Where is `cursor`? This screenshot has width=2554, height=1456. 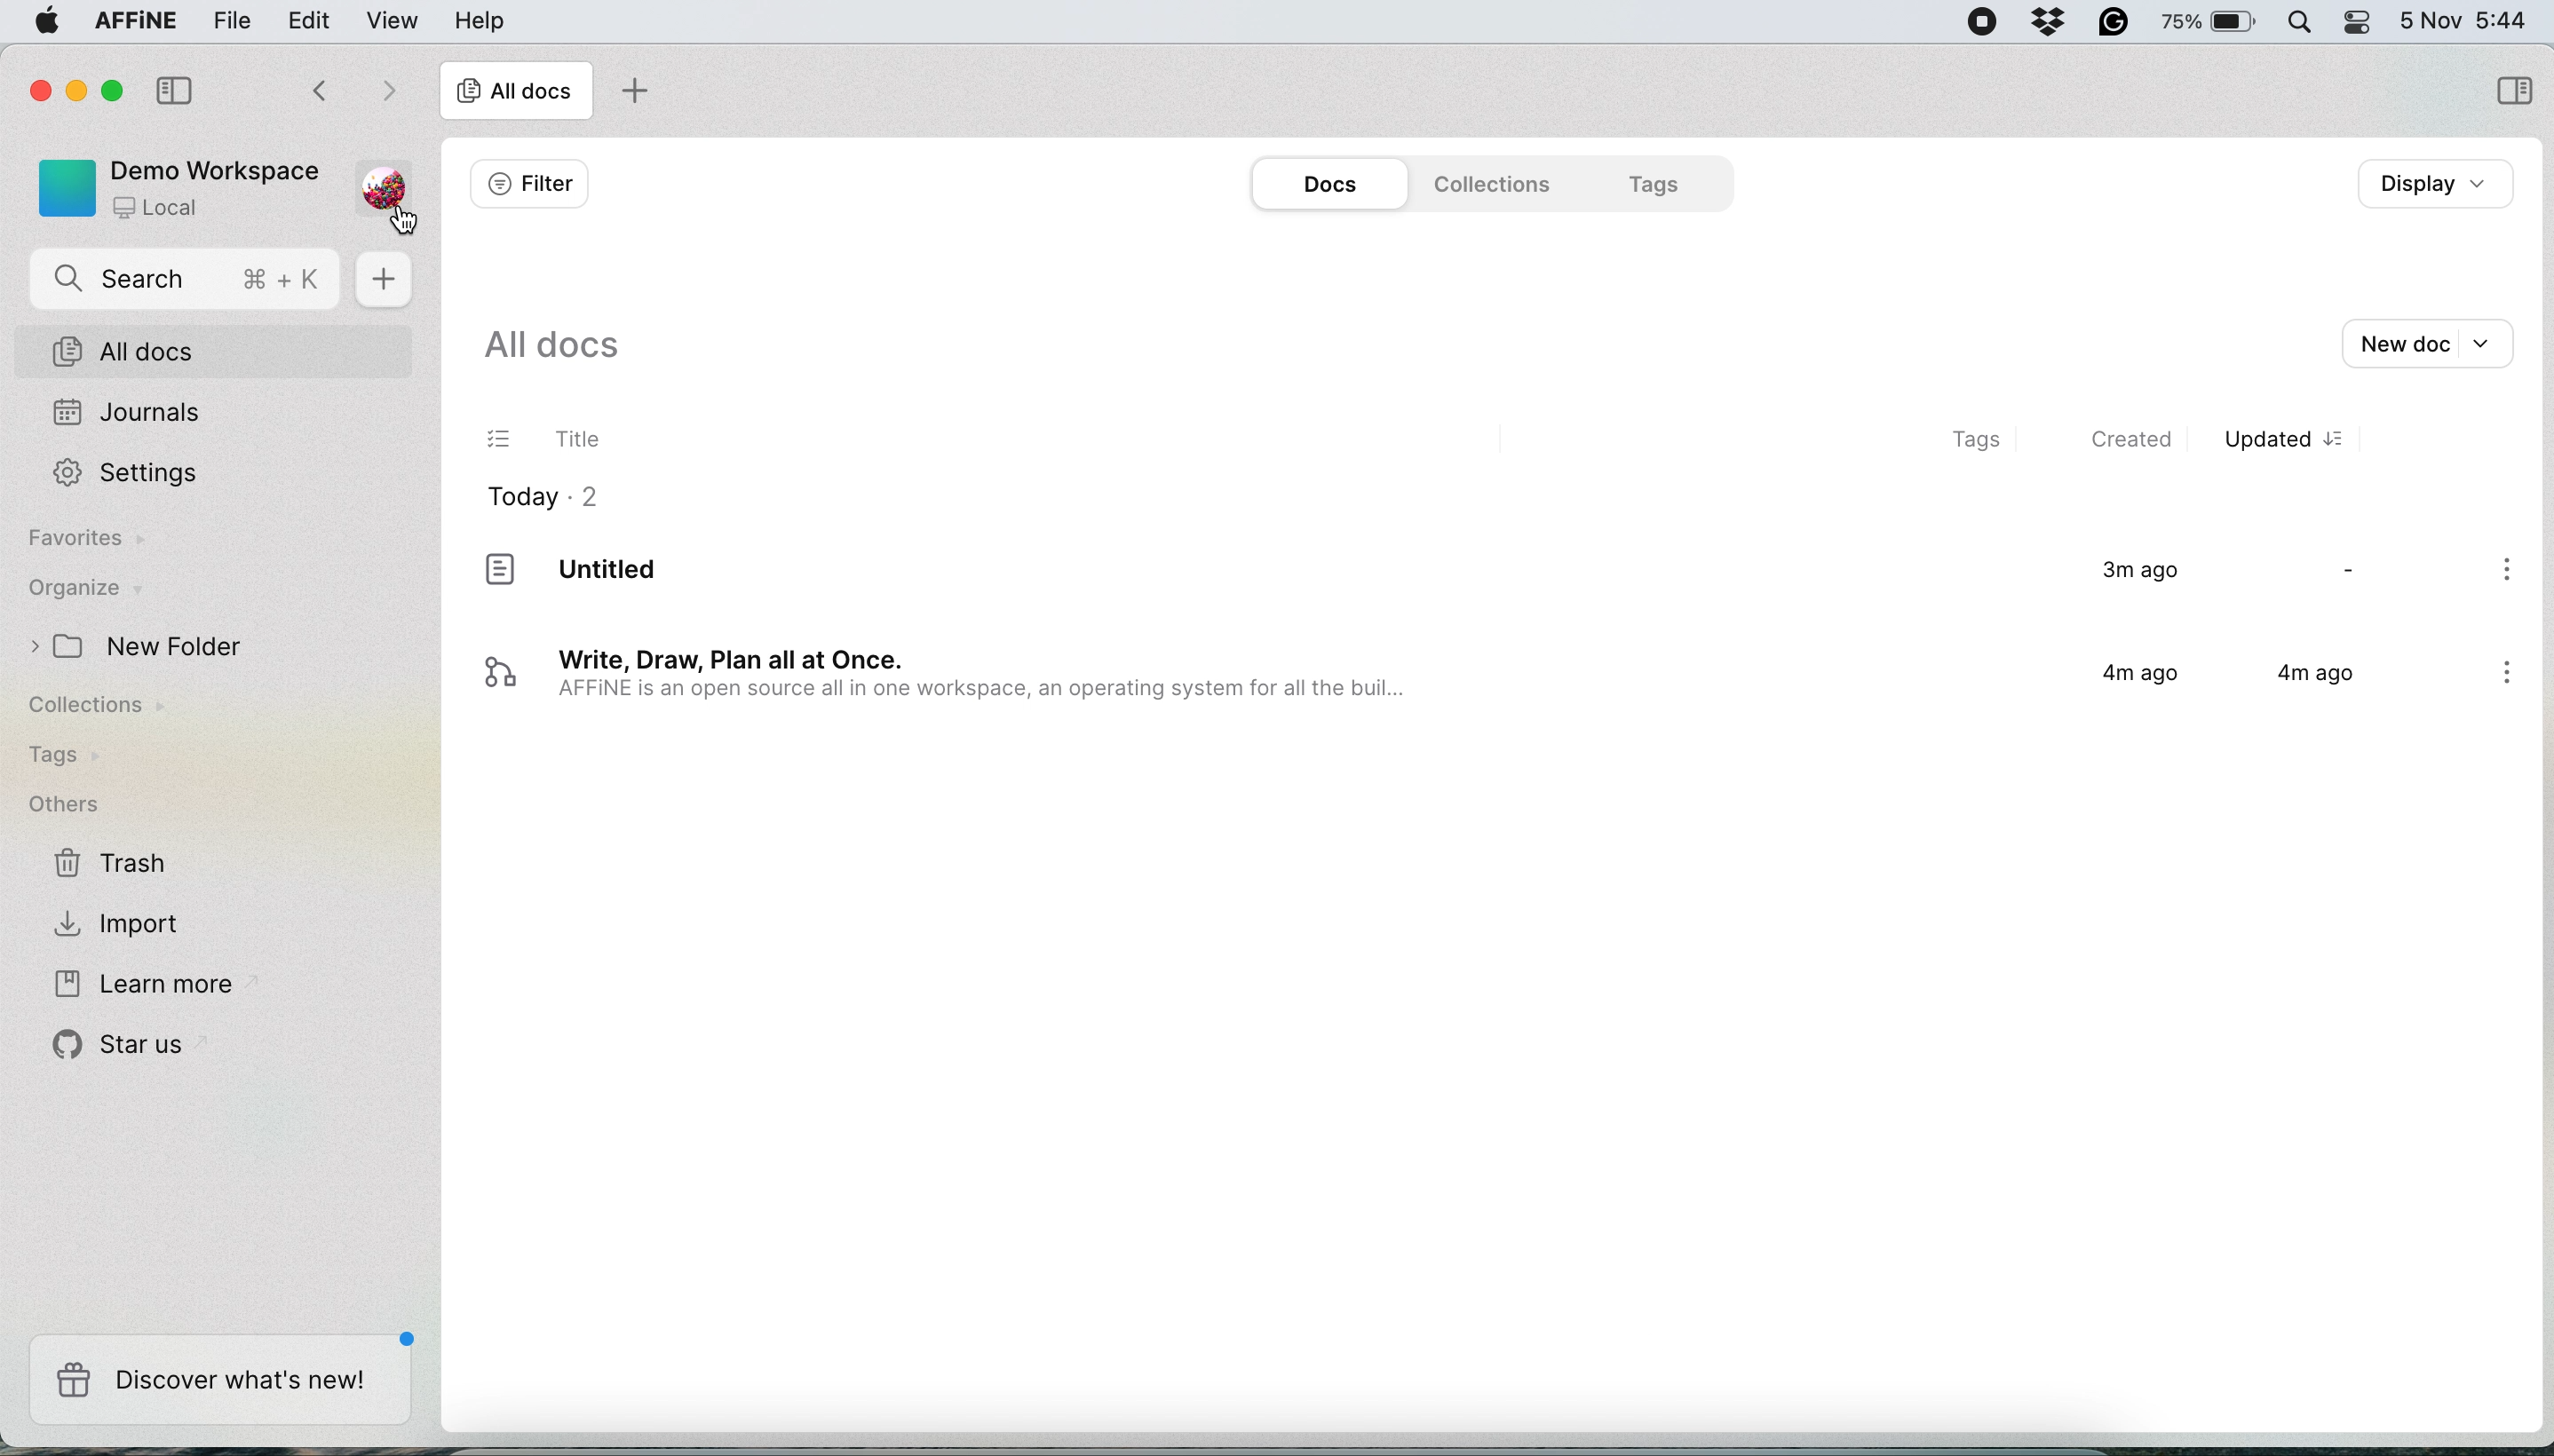
cursor is located at coordinates (401, 220).